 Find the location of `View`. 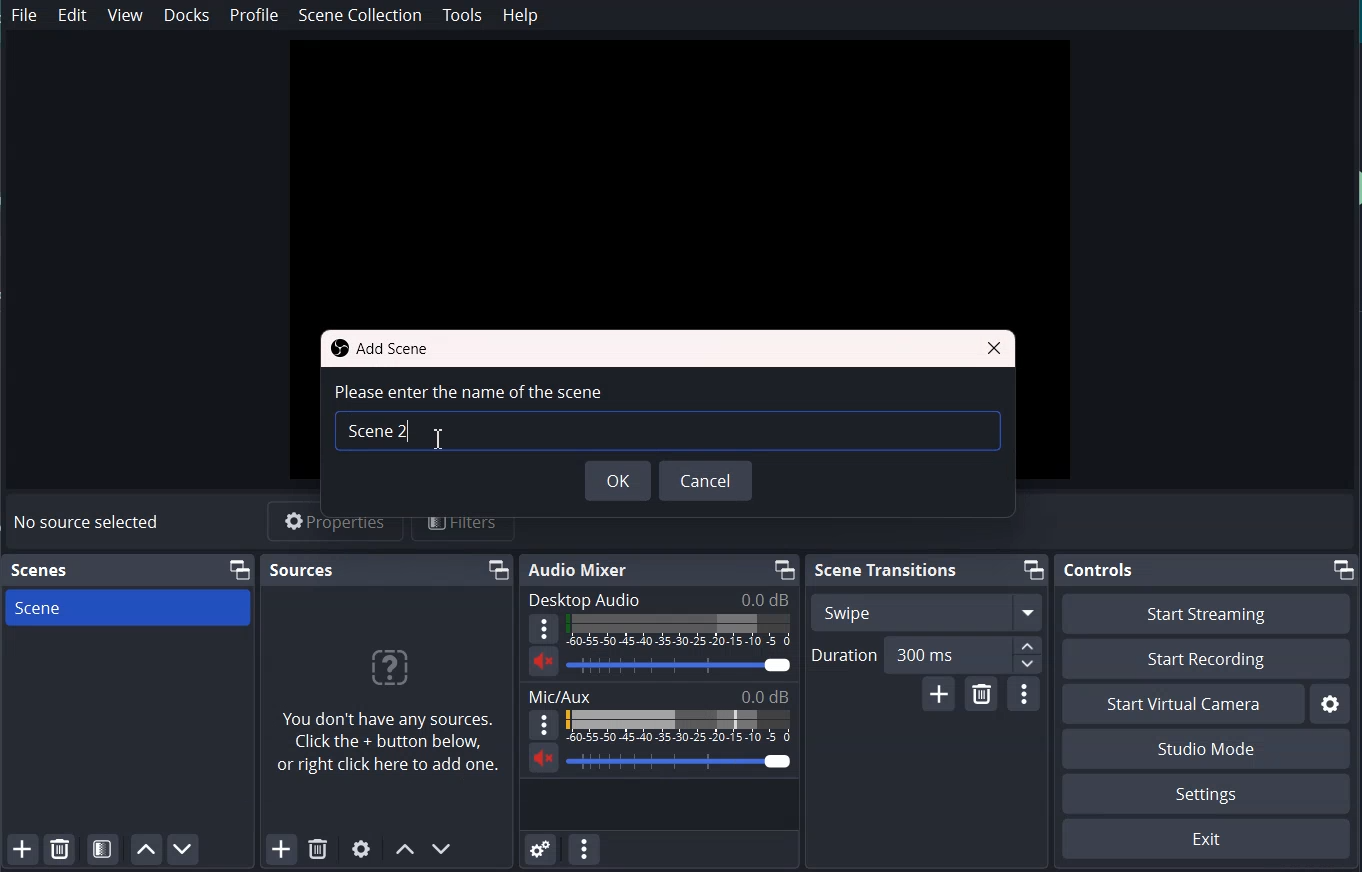

View is located at coordinates (127, 15).